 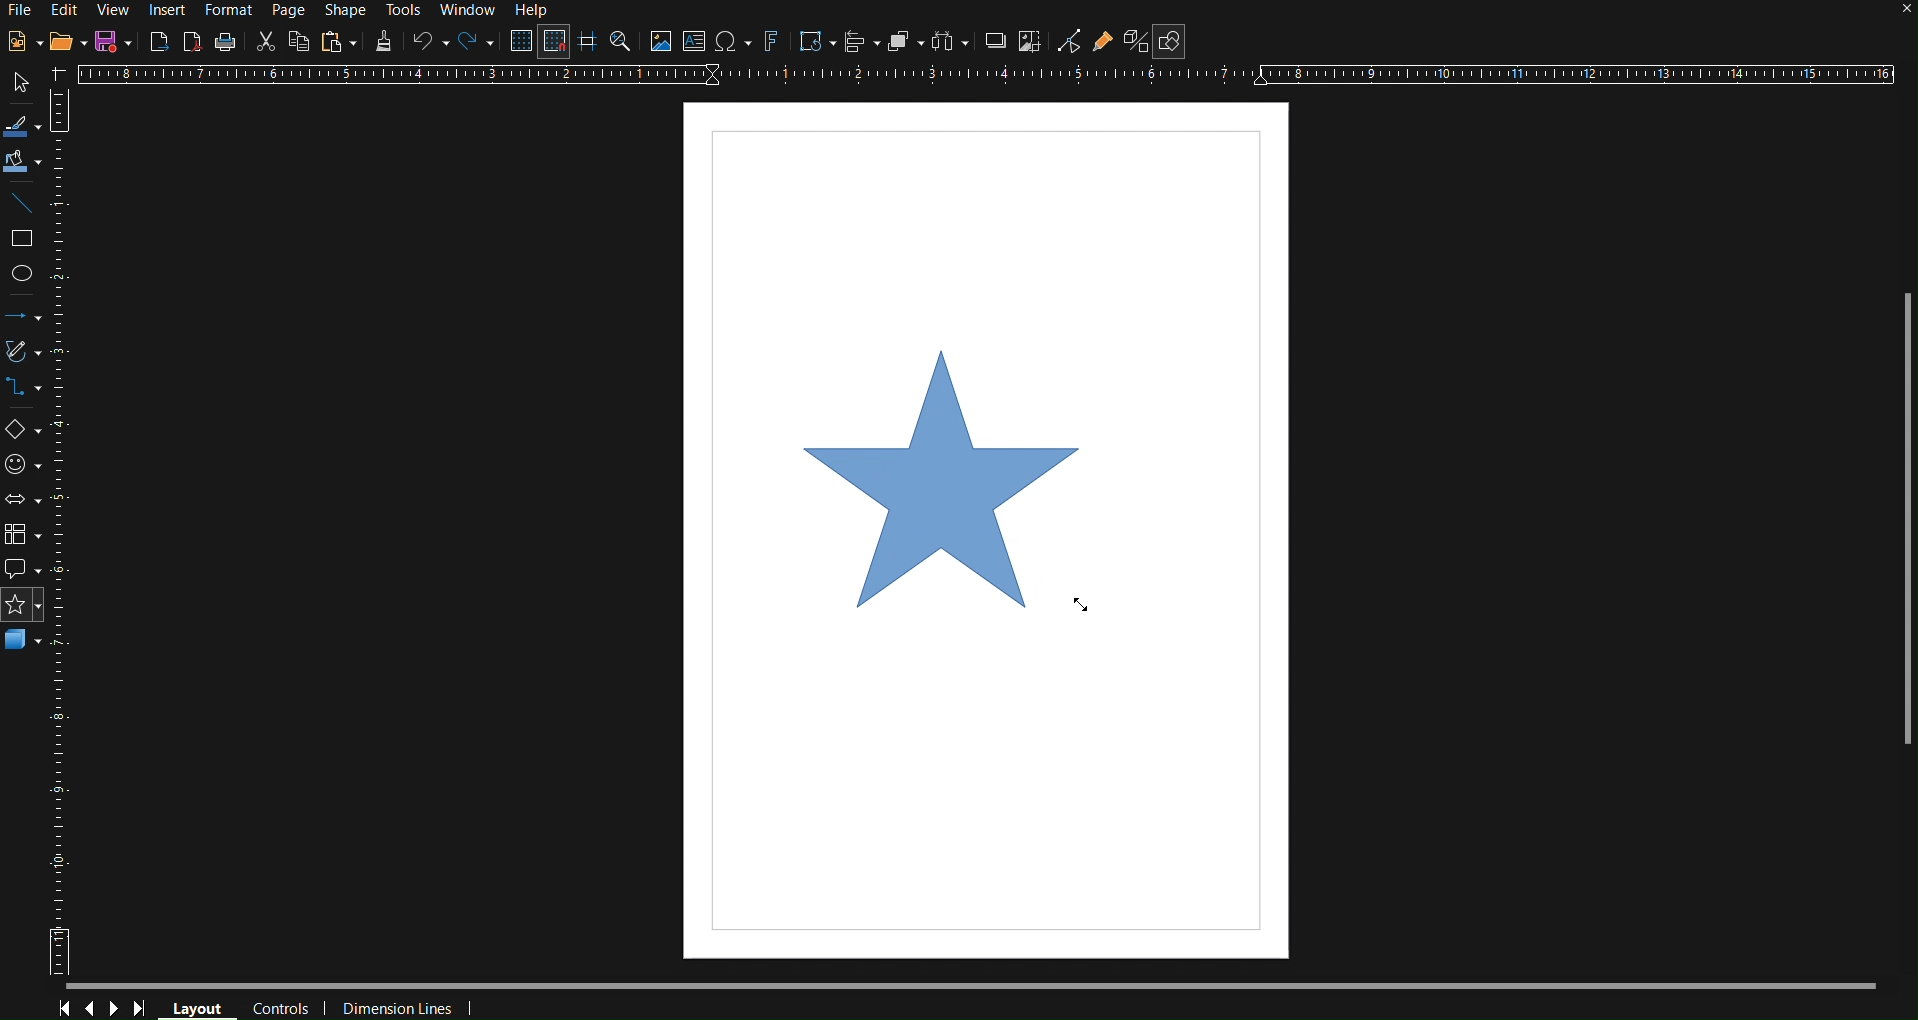 I want to click on Toggle Point Edit Mode, so click(x=1070, y=42).